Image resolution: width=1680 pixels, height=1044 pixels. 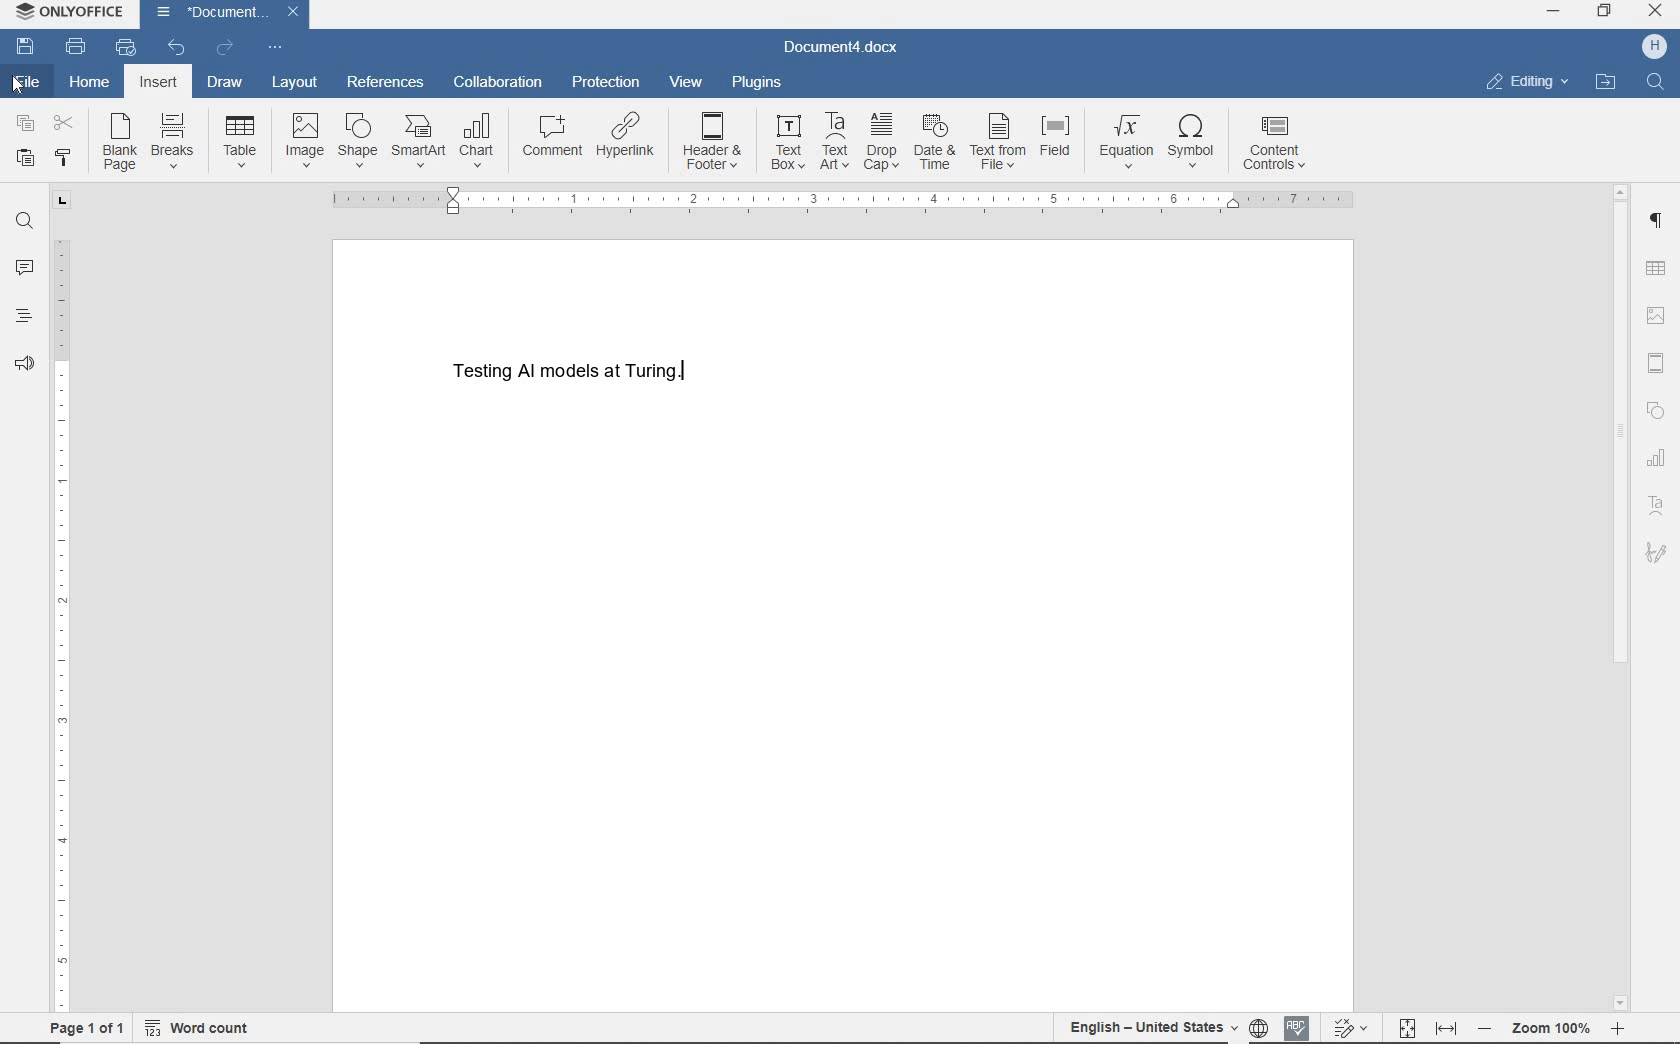 What do you see at coordinates (1054, 145) in the screenshot?
I see `field` at bounding box center [1054, 145].